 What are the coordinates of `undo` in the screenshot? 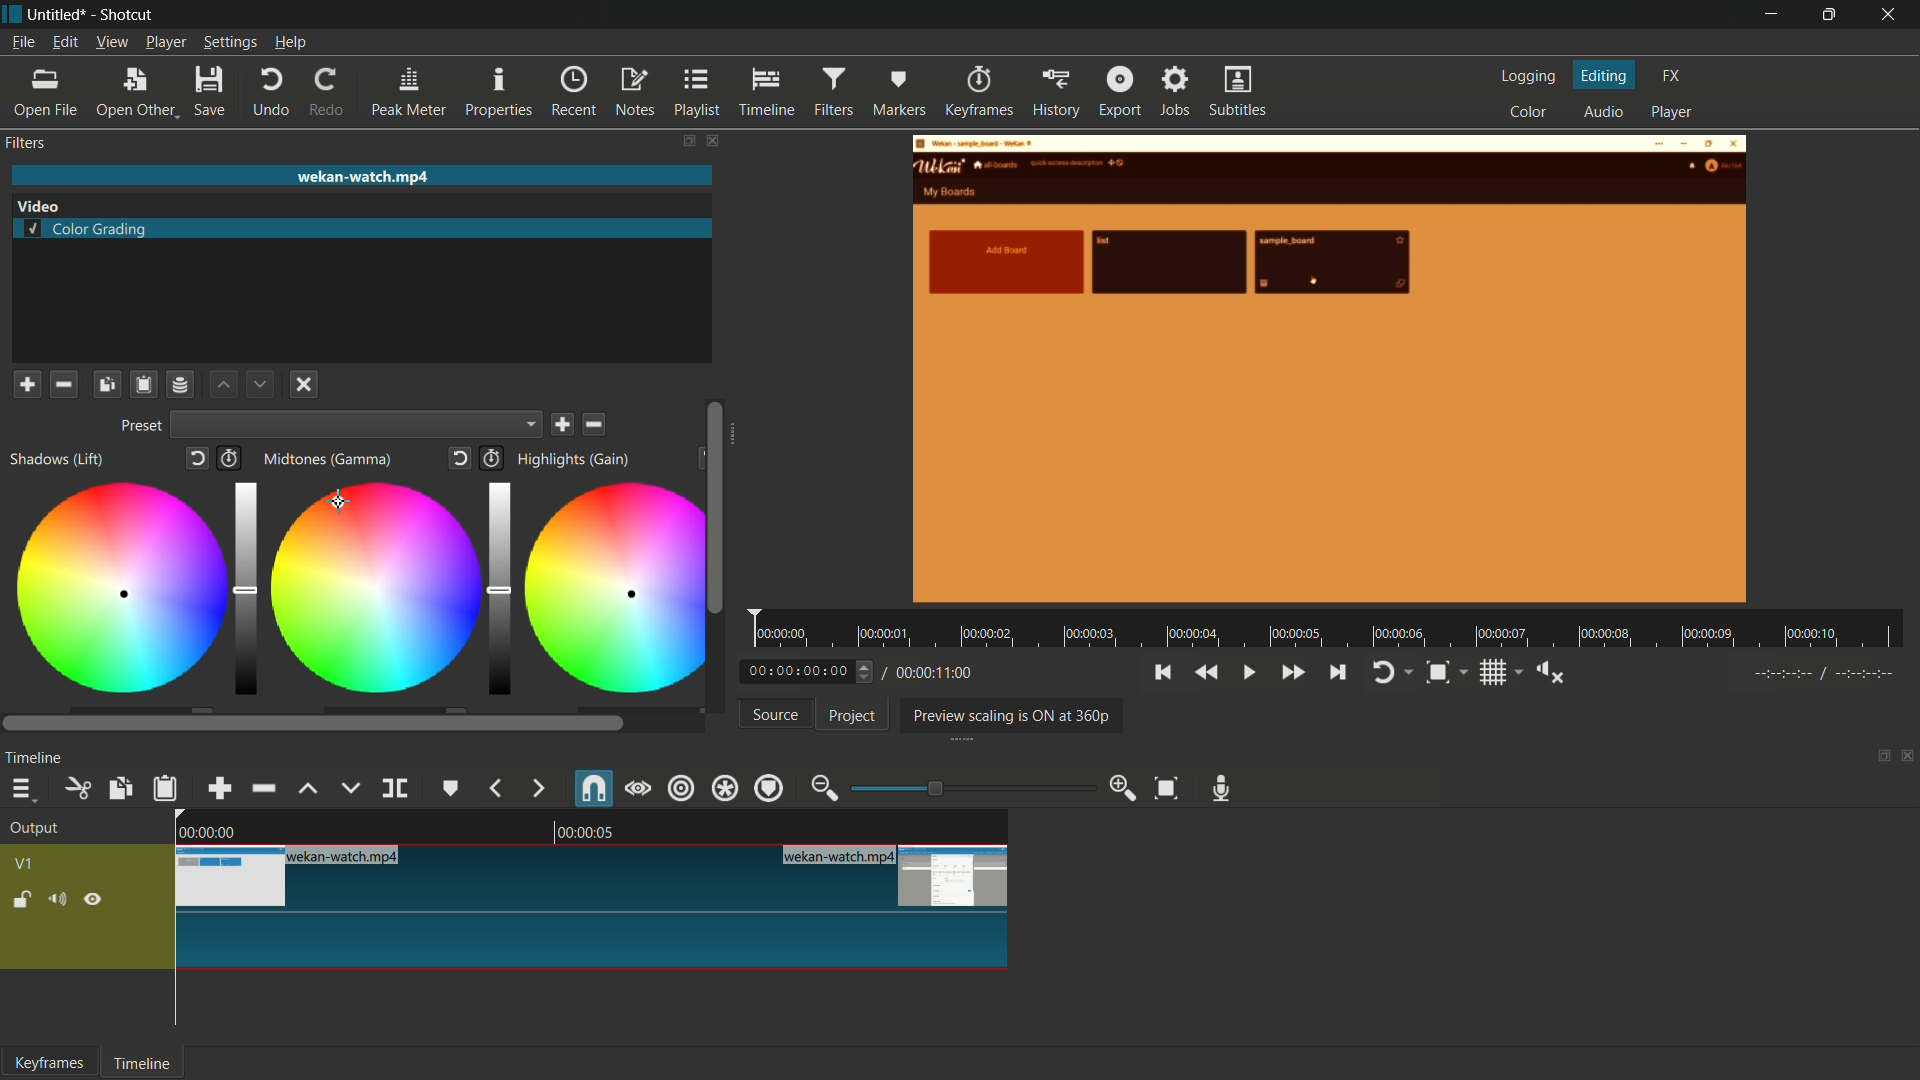 It's located at (272, 92).